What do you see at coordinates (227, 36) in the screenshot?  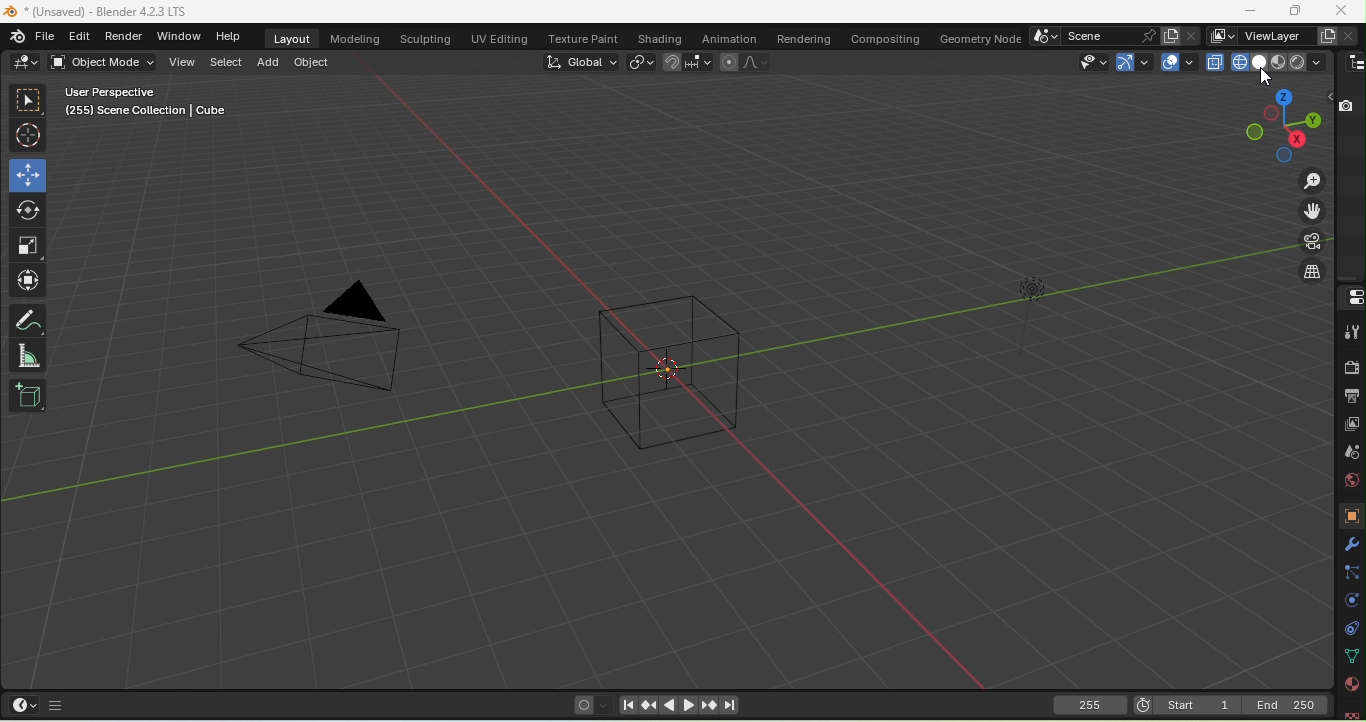 I see `Help` at bounding box center [227, 36].